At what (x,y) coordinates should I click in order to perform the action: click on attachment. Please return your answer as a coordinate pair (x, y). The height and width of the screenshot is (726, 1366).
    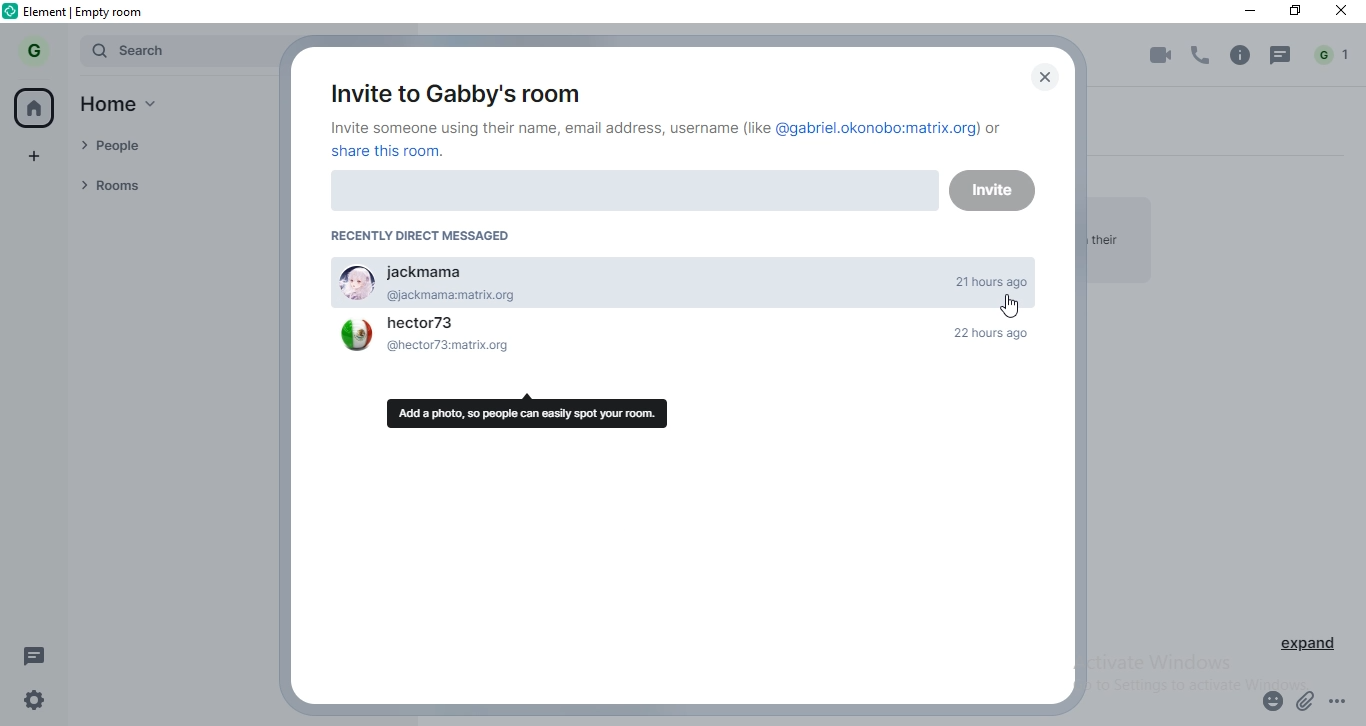
    Looking at the image, I should click on (1307, 703).